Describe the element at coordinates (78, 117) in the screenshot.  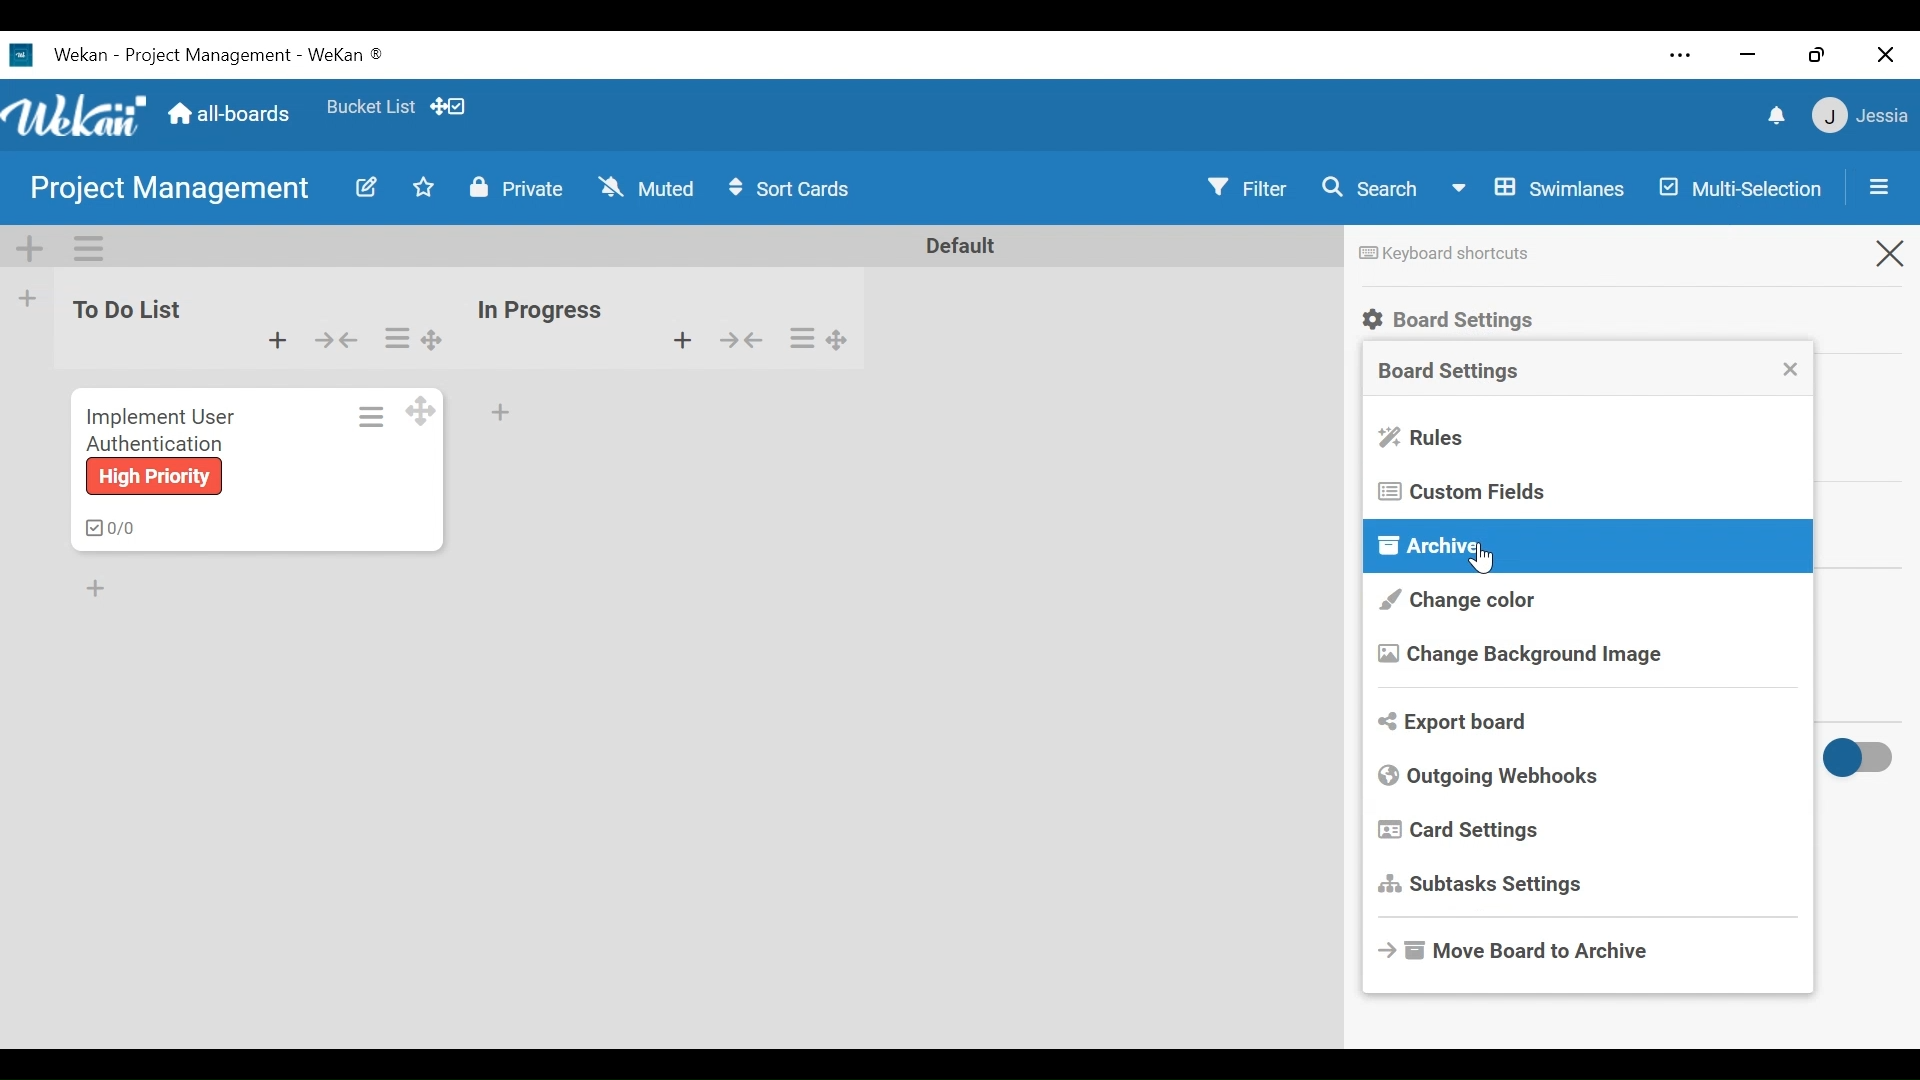
I see `wekan logo` at that location.